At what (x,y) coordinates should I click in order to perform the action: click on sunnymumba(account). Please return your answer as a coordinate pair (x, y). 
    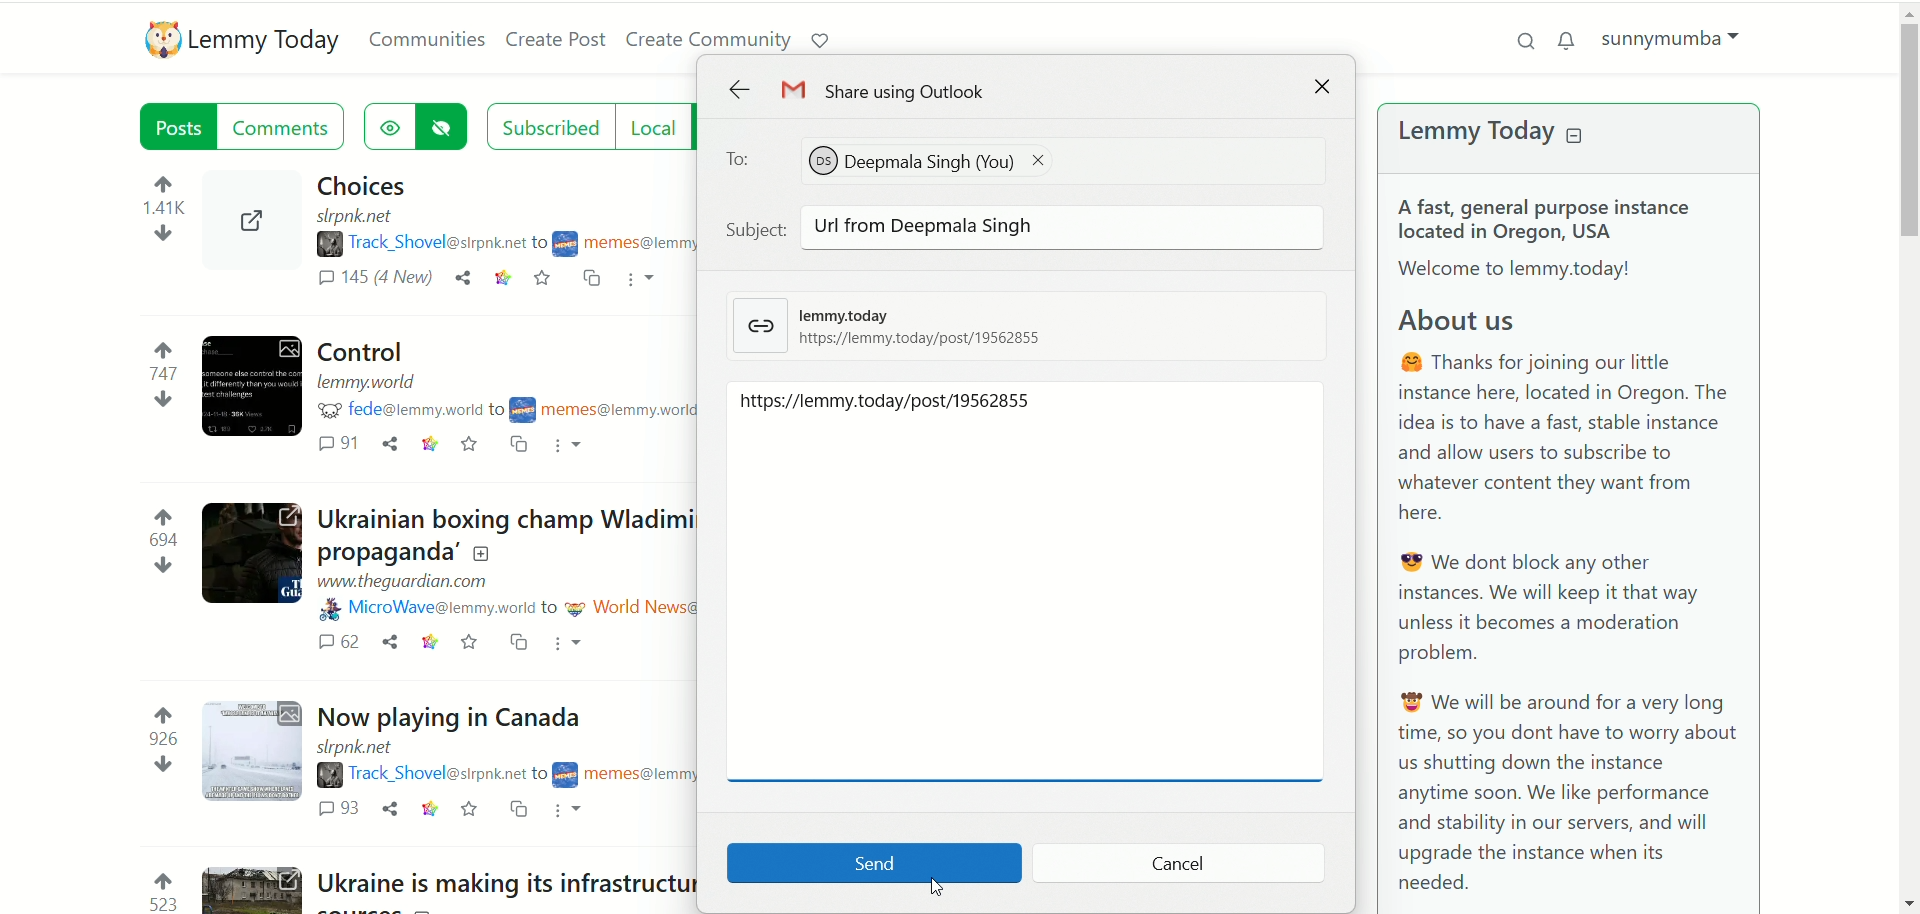
    Looking at the image, I should click on (1682, 42).